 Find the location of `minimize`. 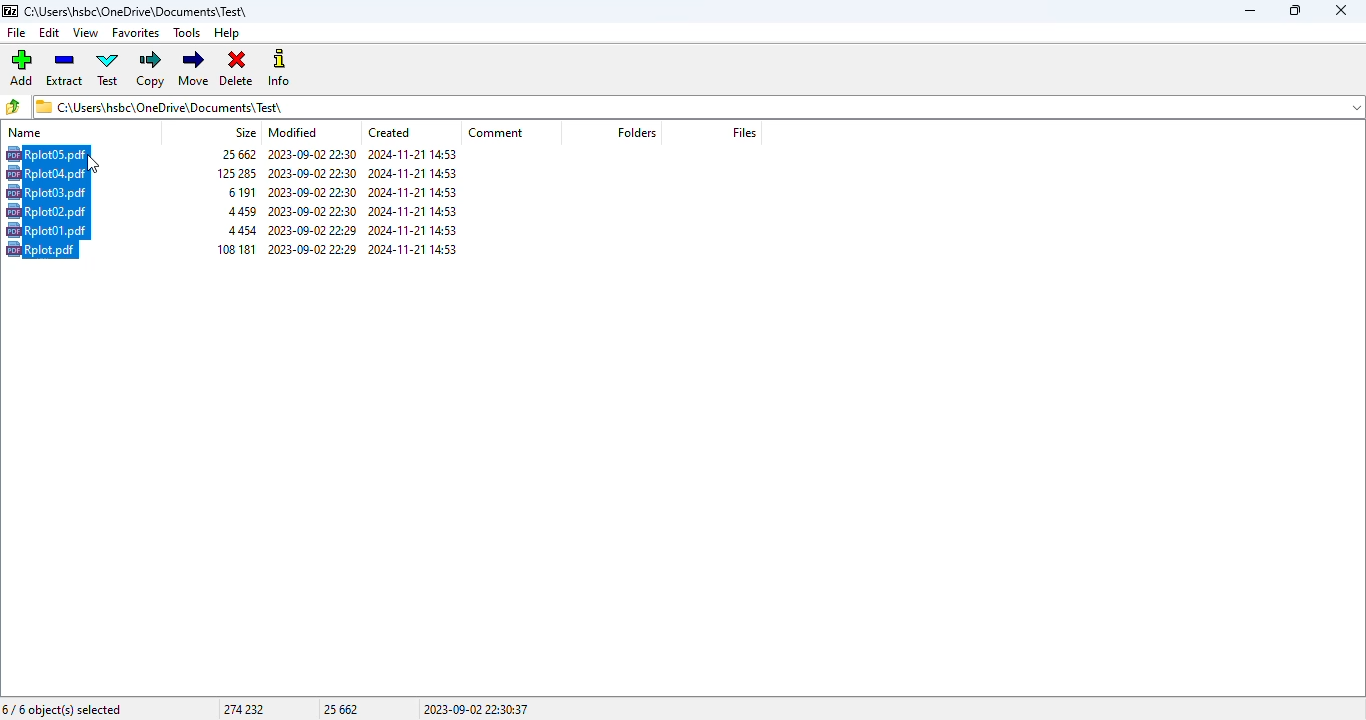

minimize is located at coordinates (1249, 11).